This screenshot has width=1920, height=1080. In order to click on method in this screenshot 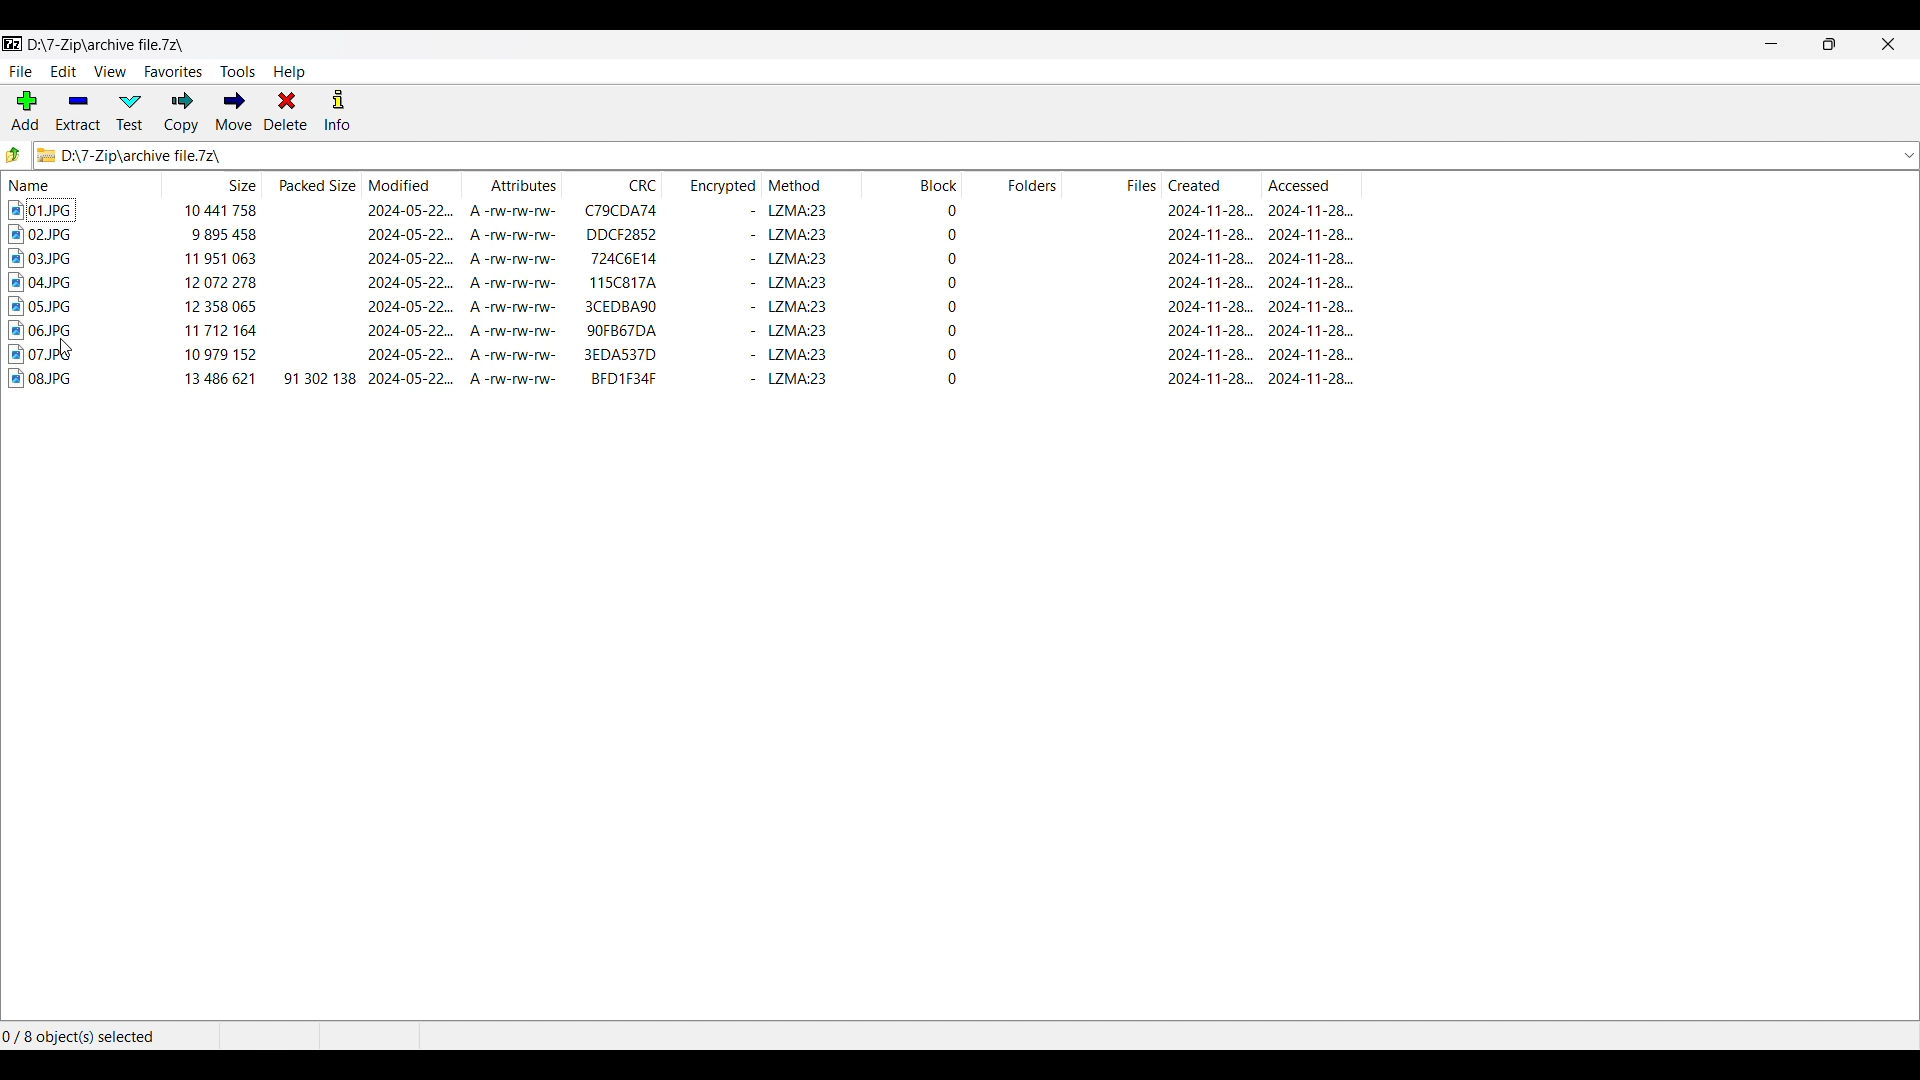, I will do `click(798, 282)`.